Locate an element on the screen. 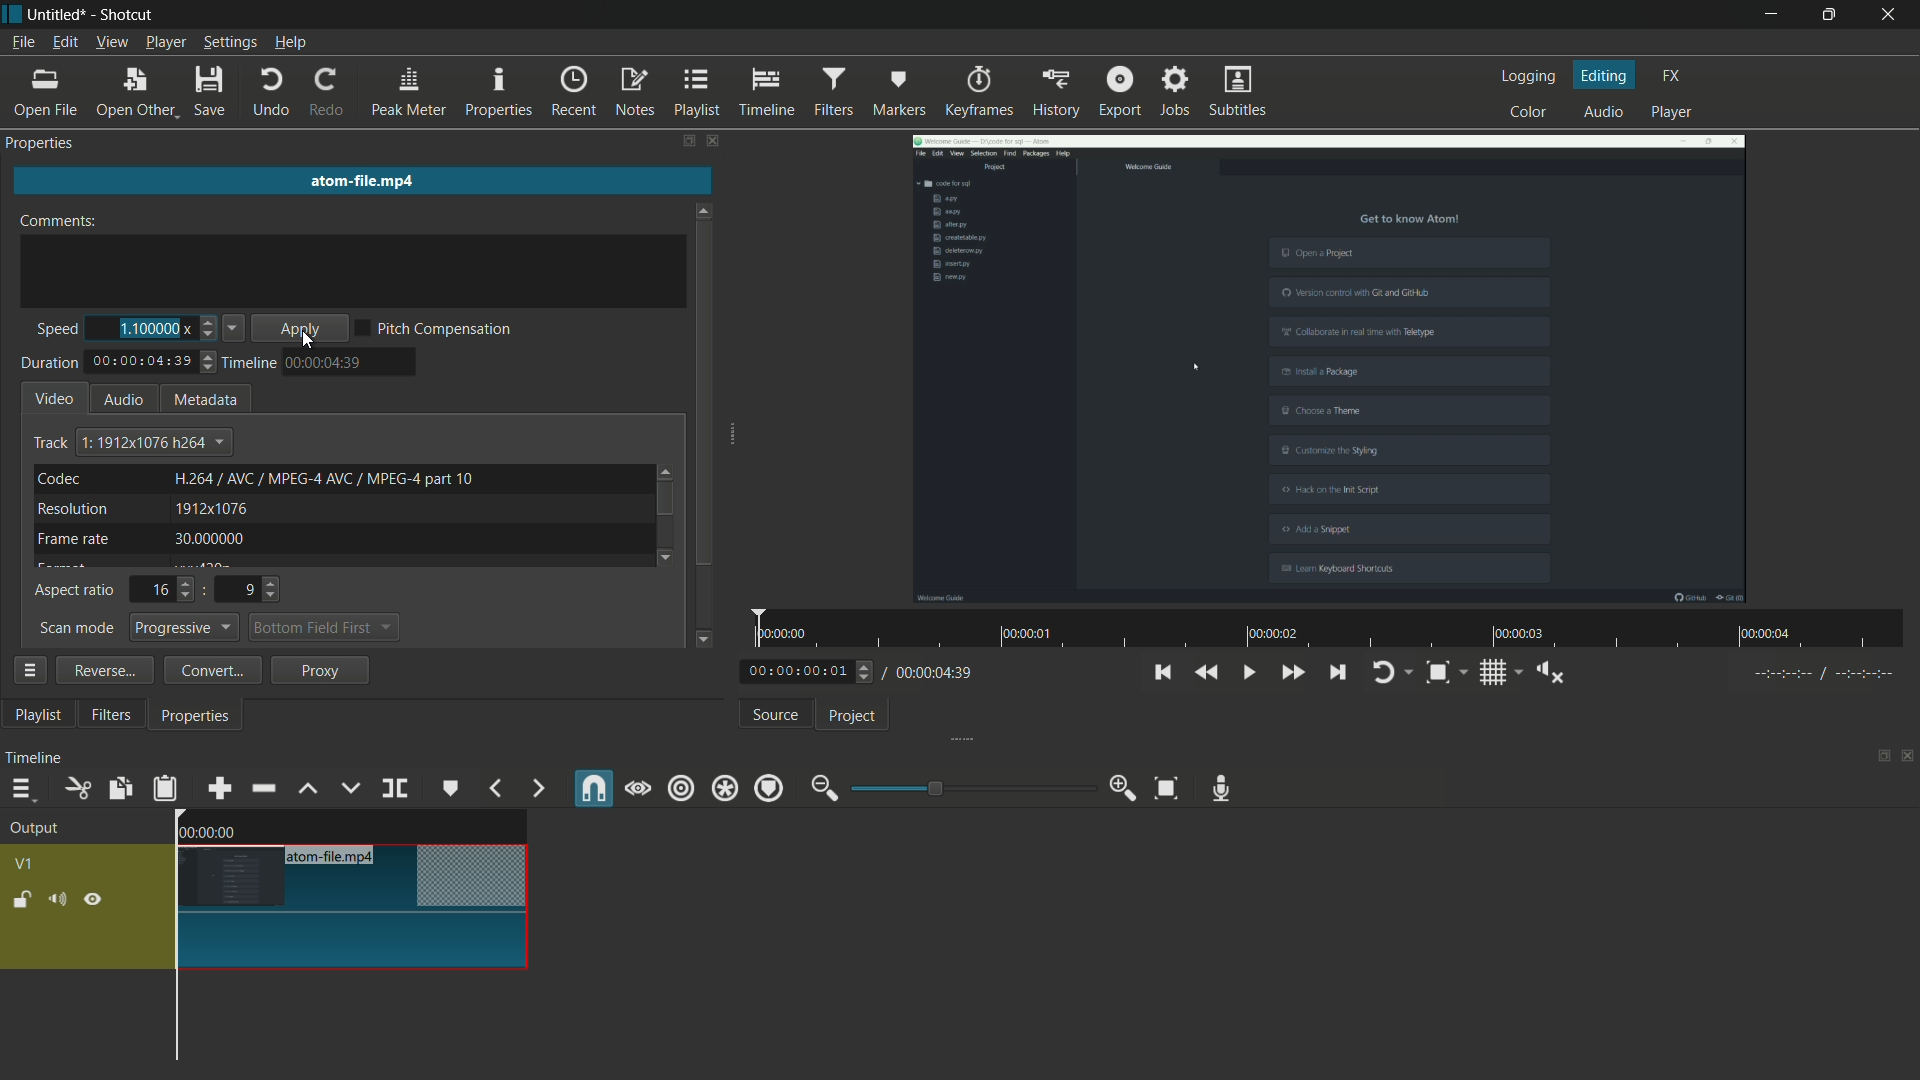 The image size is (1920, 1080). edit menu is located at coordinates (66, 42).